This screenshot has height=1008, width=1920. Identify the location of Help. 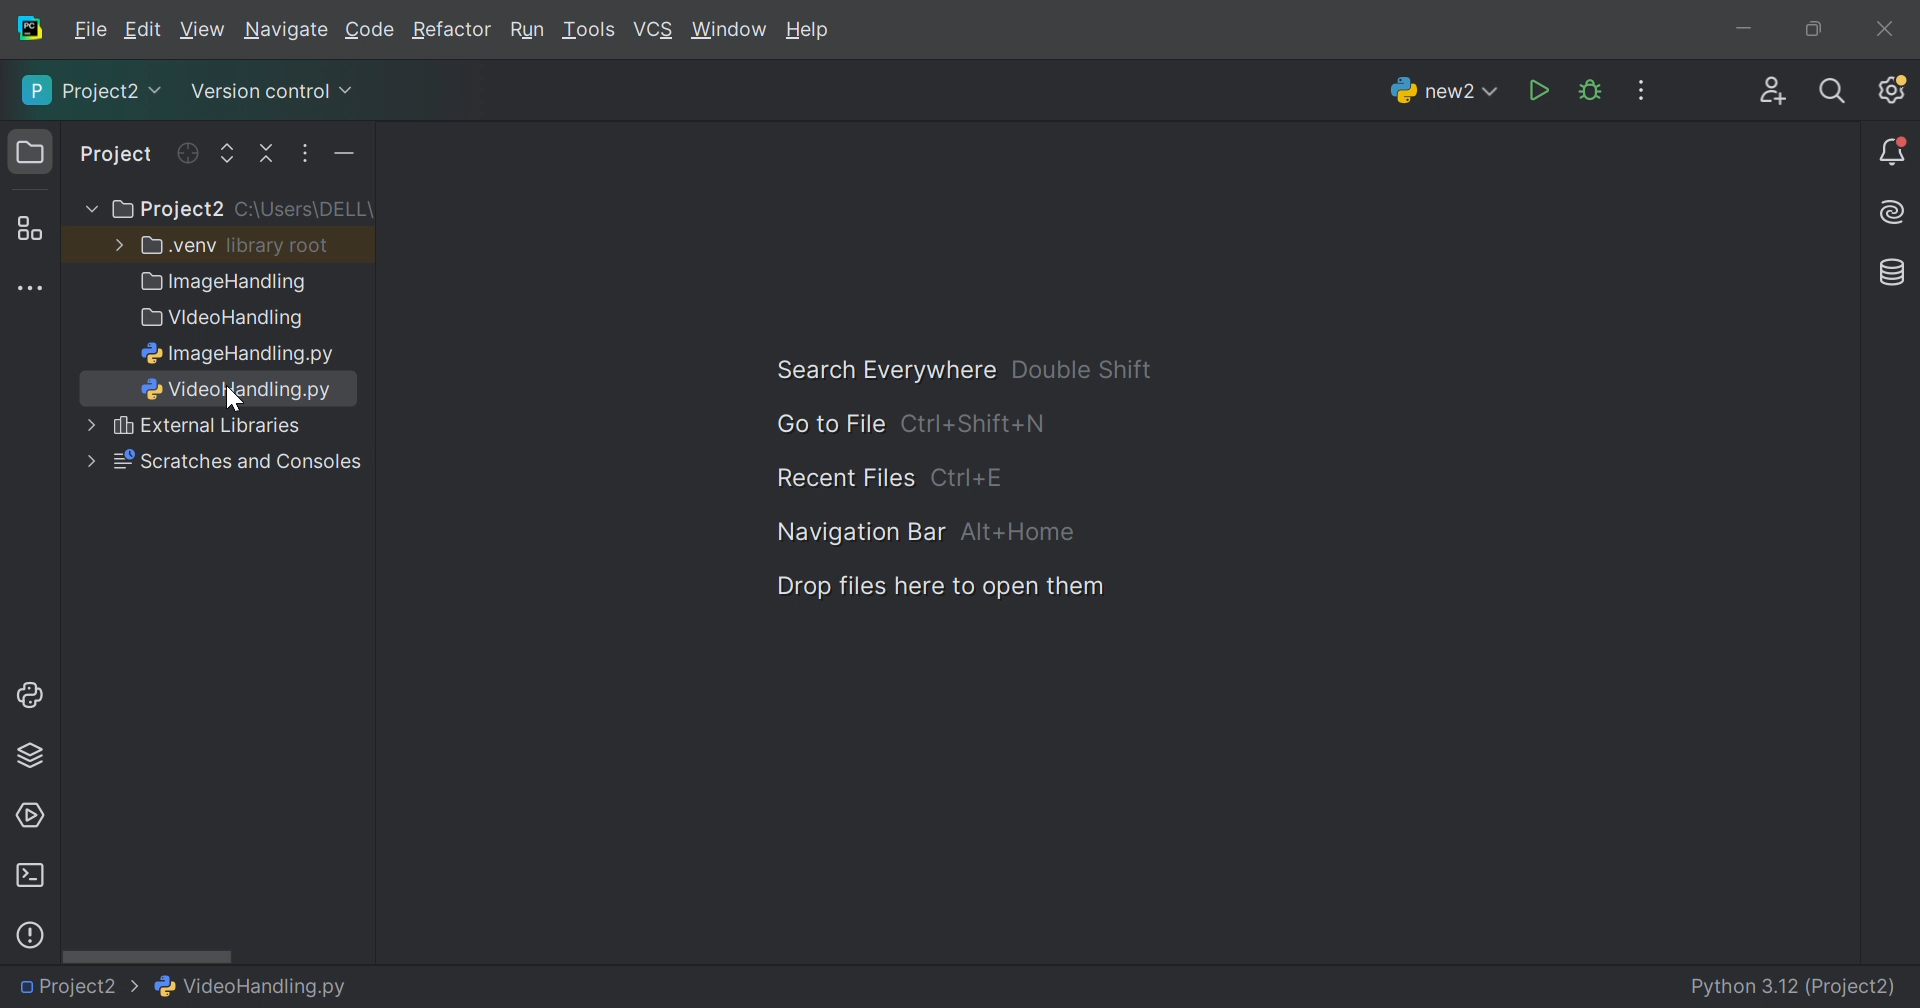
(809, 29).